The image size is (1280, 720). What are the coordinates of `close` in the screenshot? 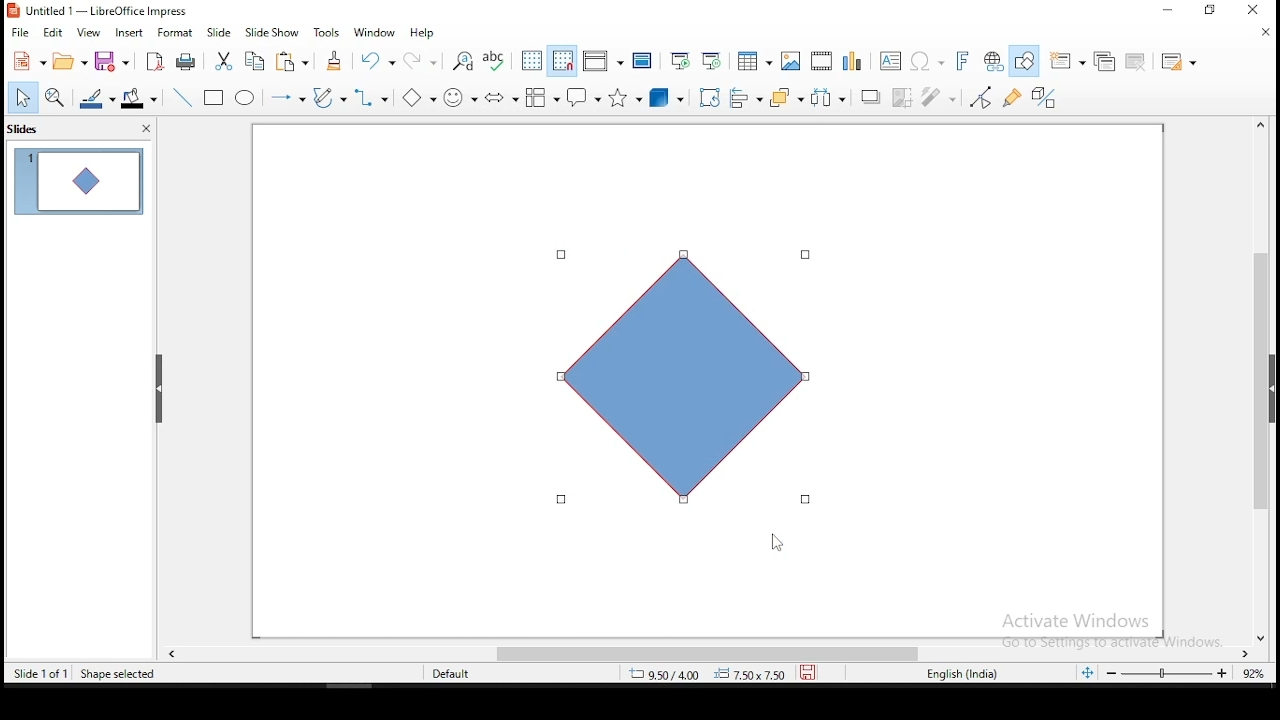 It's located at (1265, 633).